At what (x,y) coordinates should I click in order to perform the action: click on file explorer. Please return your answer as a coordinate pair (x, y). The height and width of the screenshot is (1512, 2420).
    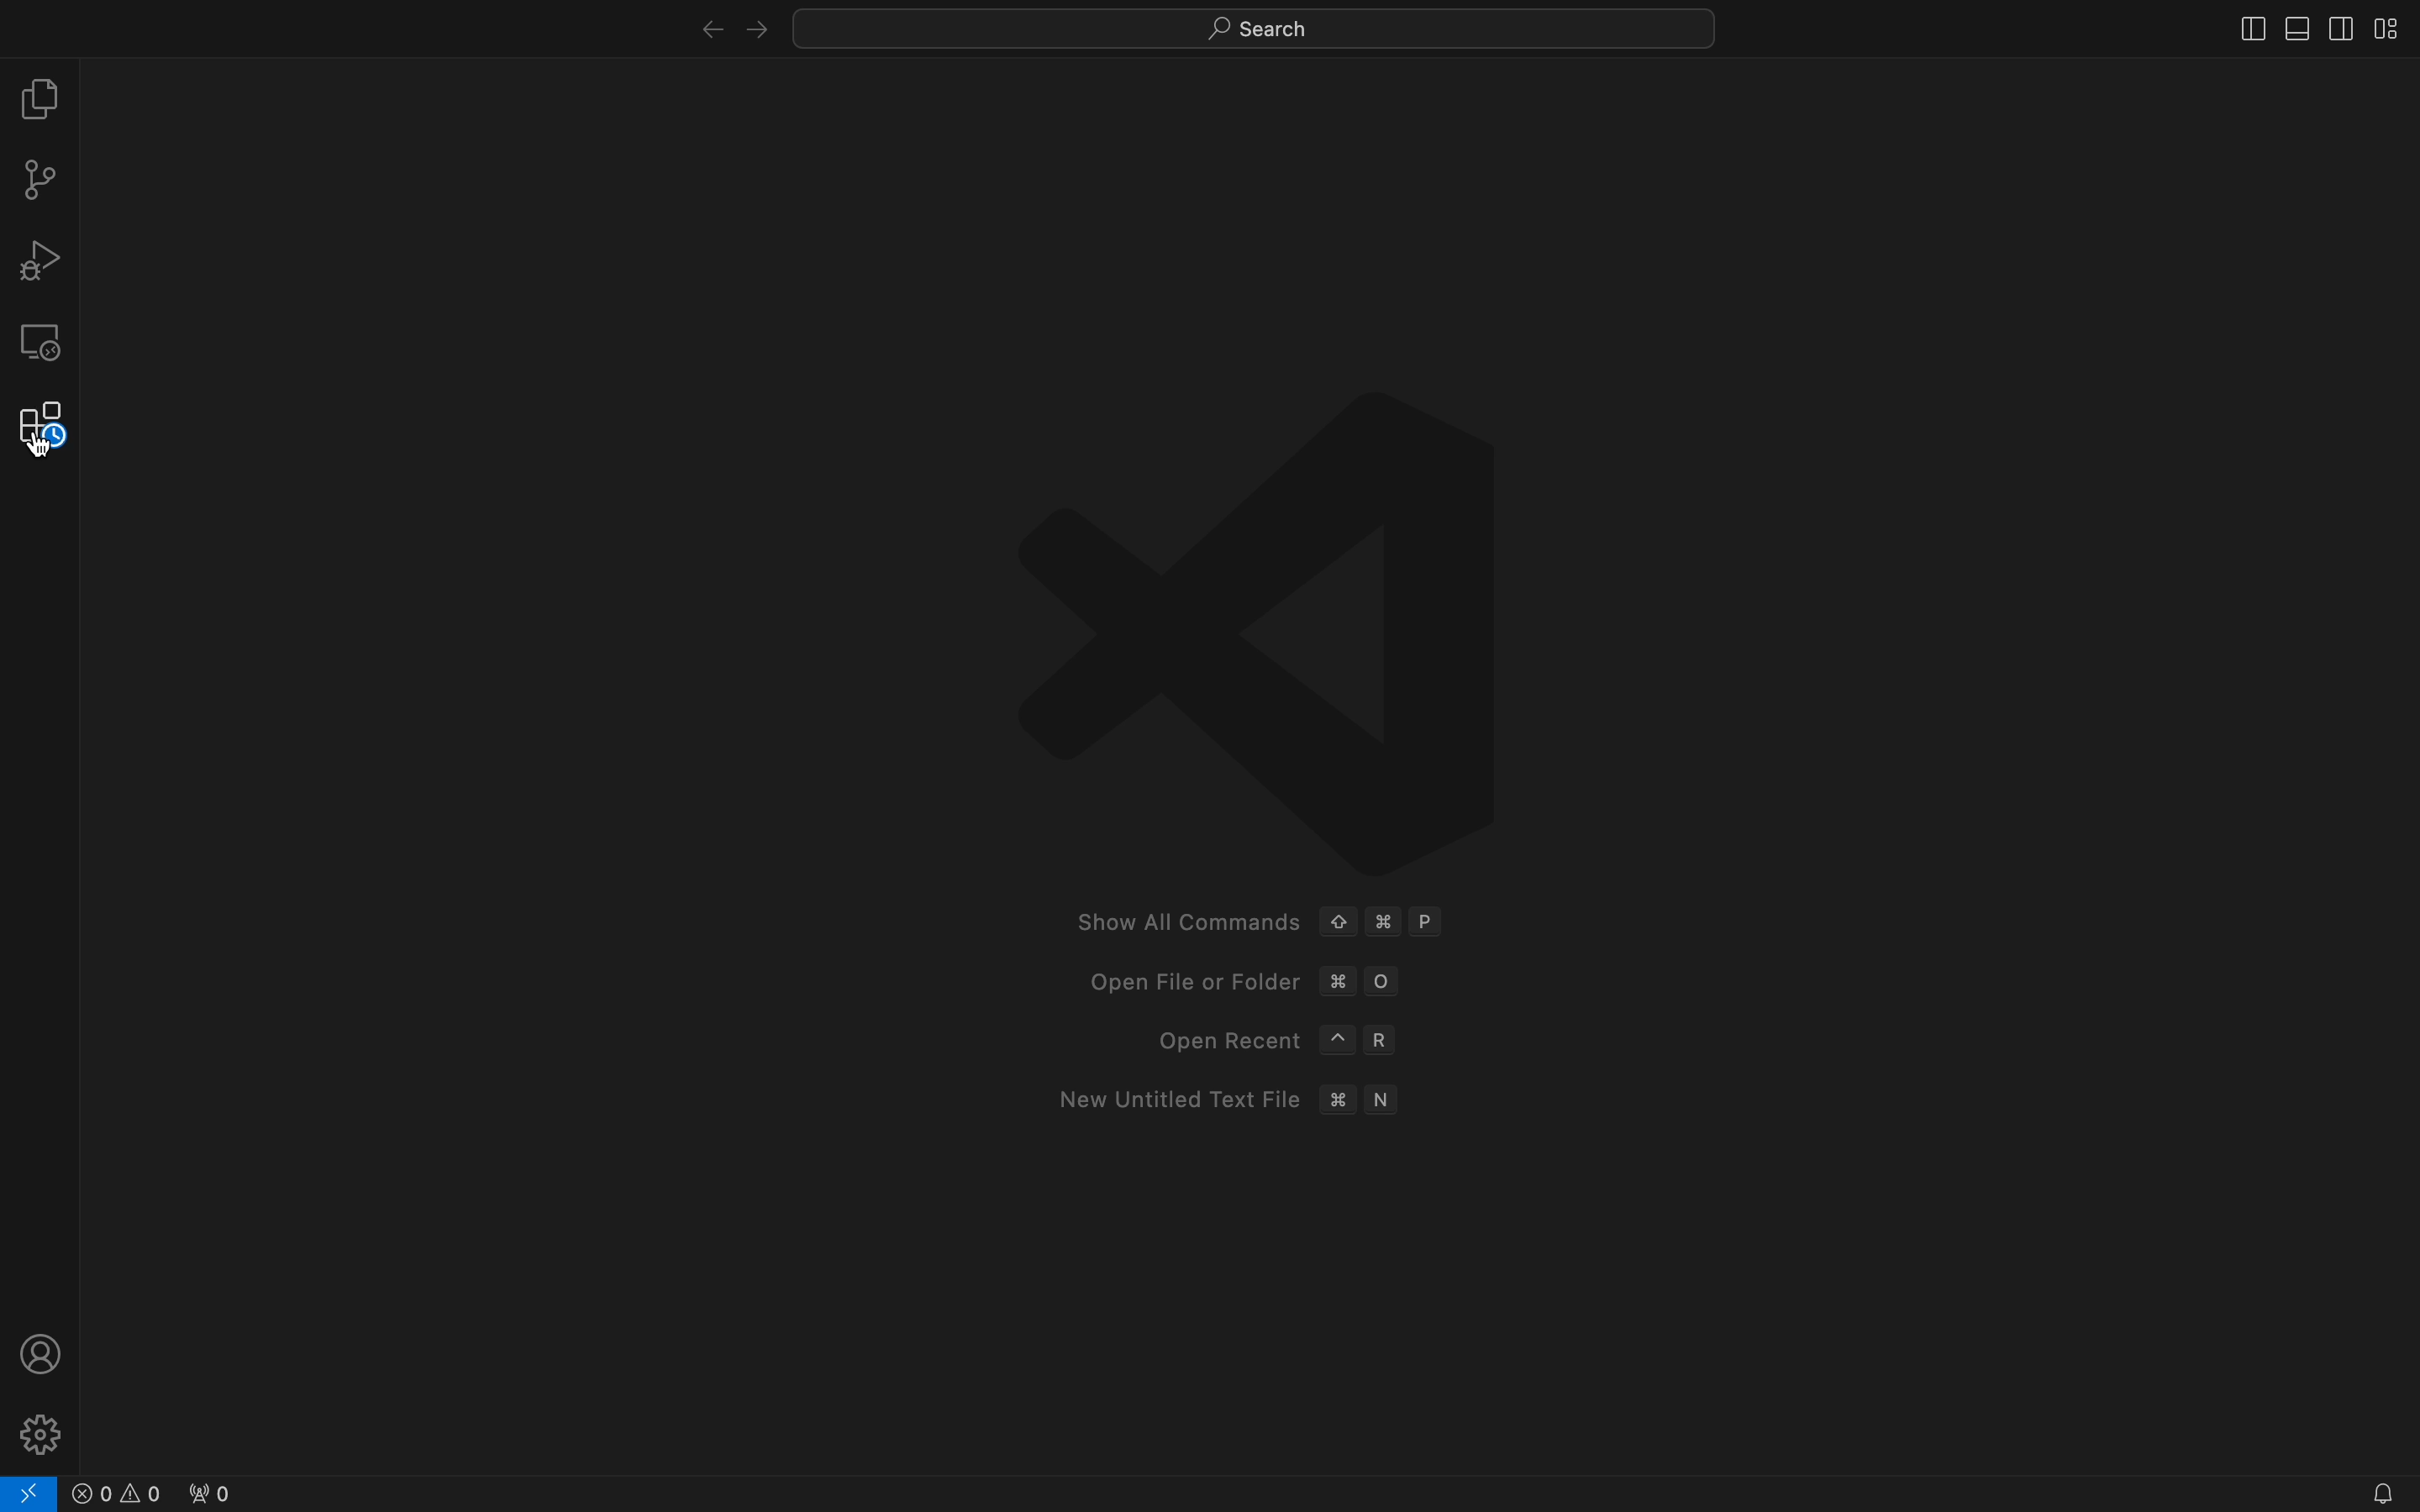
    Looking at the image, I should click on (43, 98).